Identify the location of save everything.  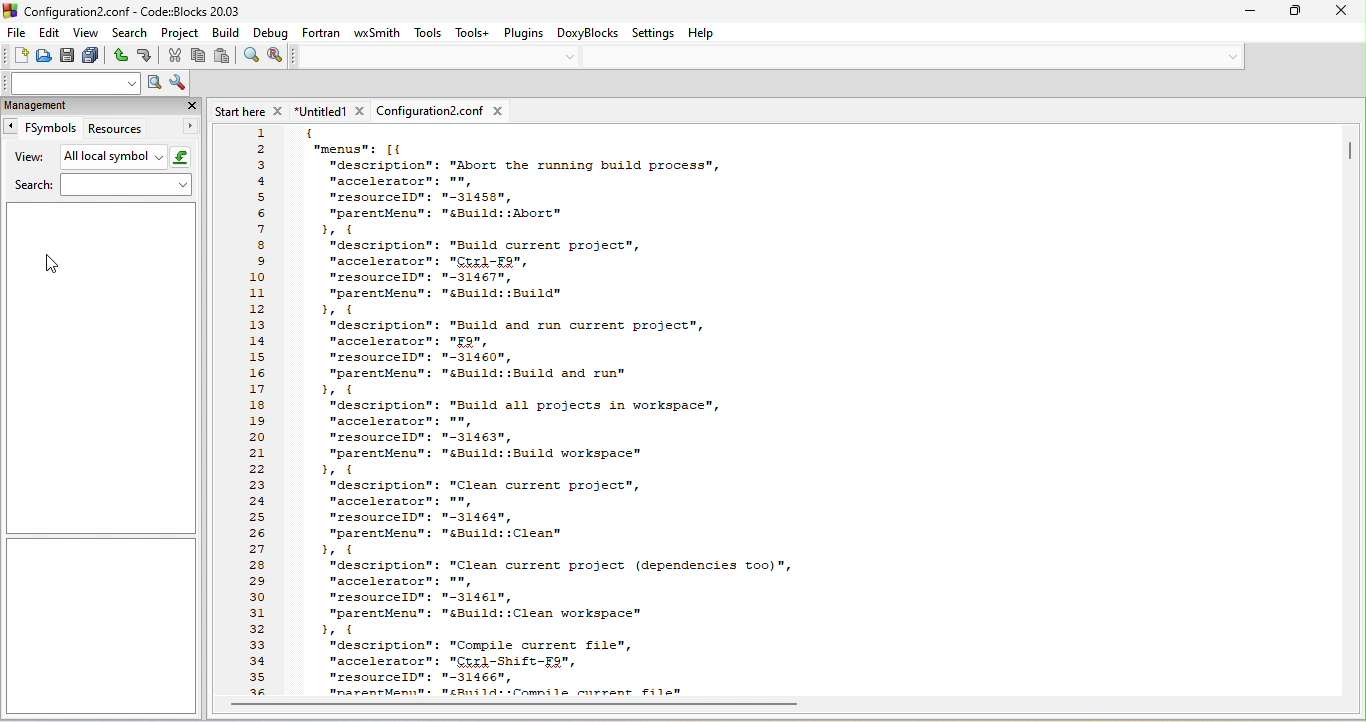
(94, 56).